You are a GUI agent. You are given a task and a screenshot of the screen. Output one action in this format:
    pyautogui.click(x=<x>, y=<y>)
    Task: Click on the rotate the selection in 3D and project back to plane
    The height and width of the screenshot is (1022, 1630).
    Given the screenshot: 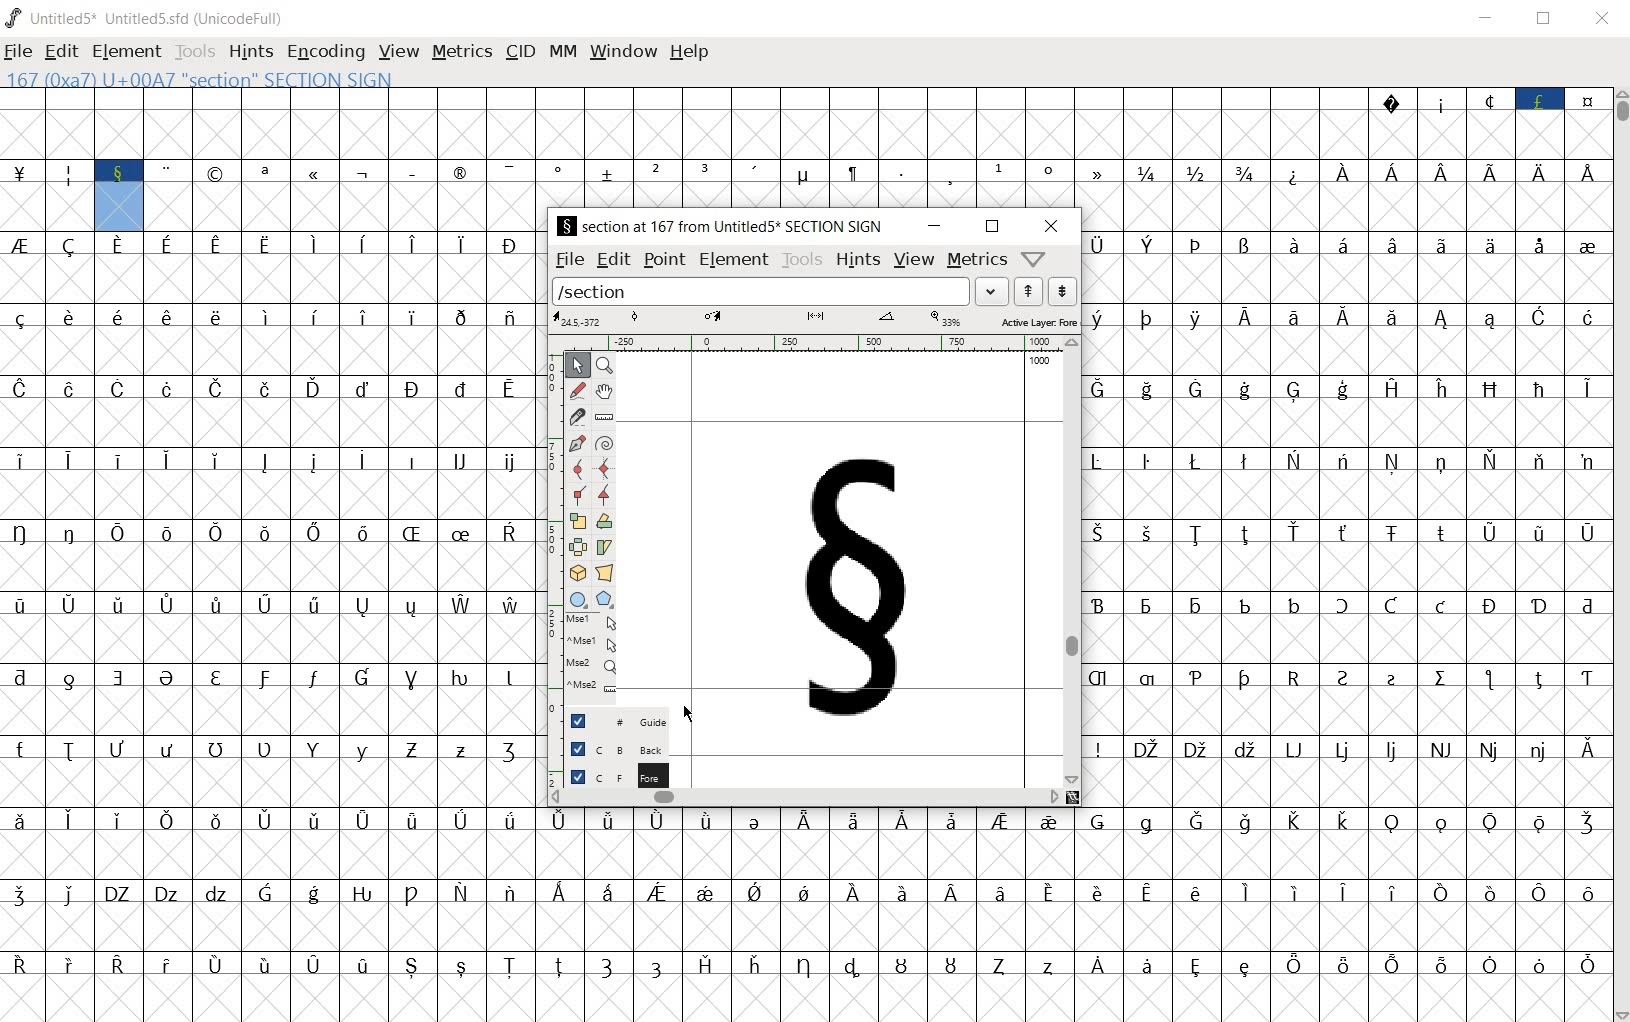 What is the action you would take?
    pyautogui.click(x=577, y=574)
    